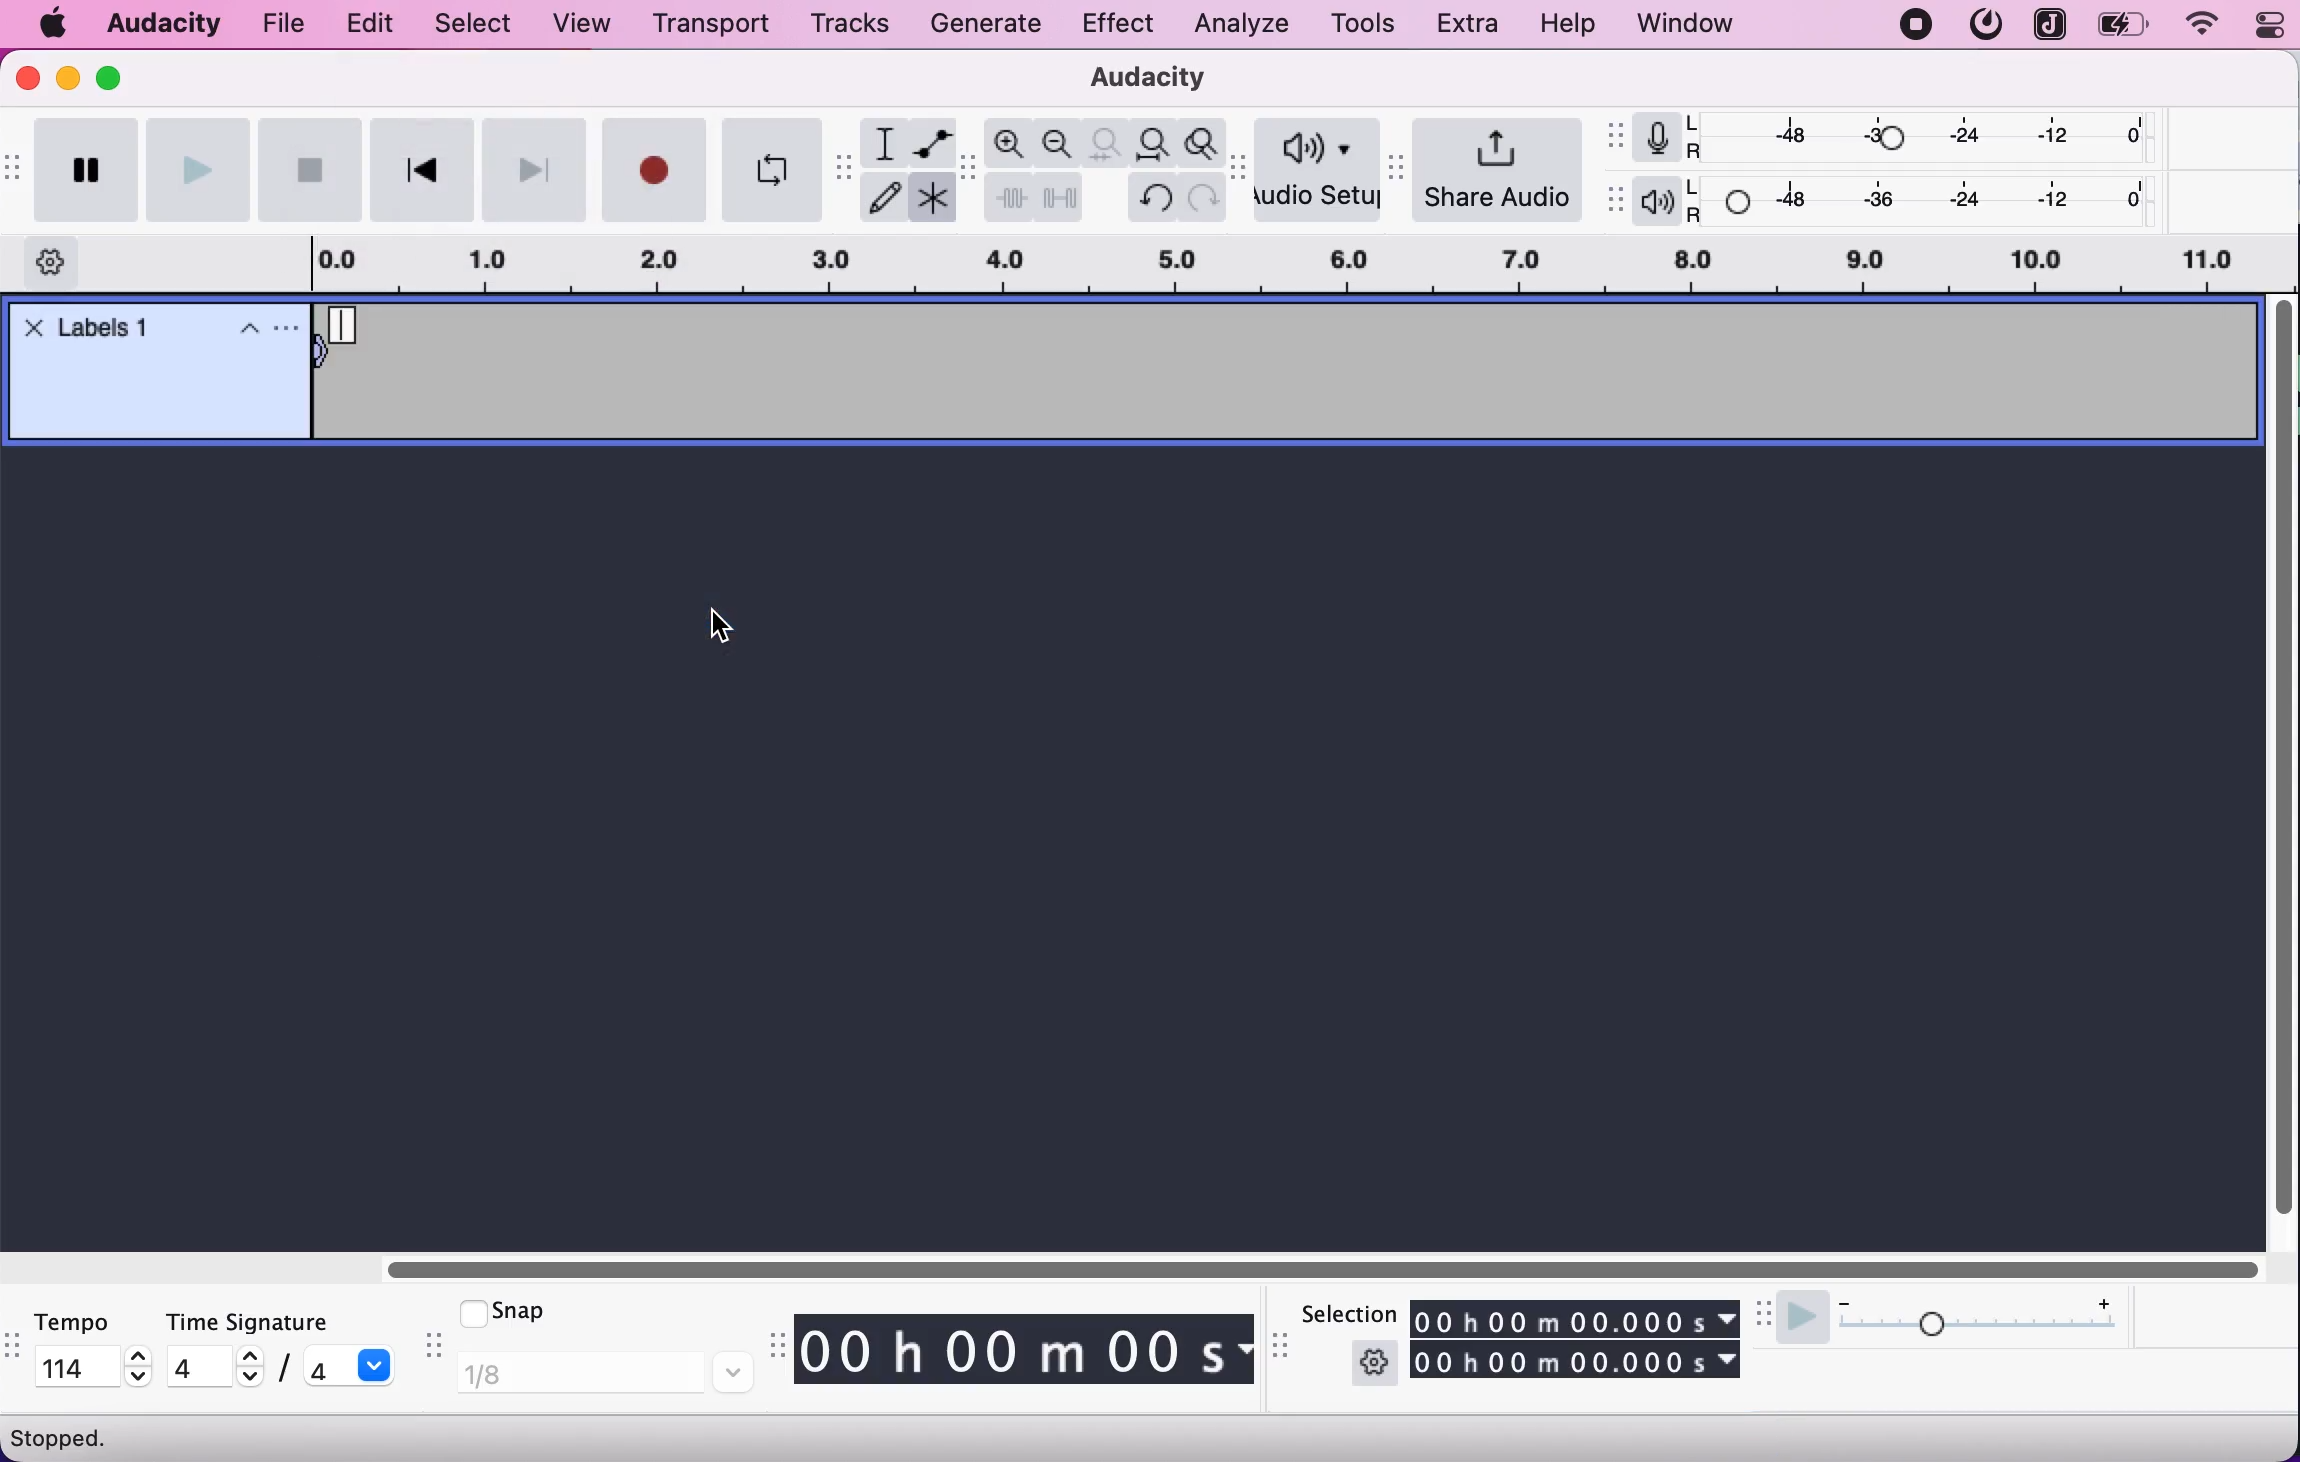 The image size is (2300, 1462). What do you see at coordinates (1571, 25) in the screenshot?
I see `help` at bounding box center [1571, 25].